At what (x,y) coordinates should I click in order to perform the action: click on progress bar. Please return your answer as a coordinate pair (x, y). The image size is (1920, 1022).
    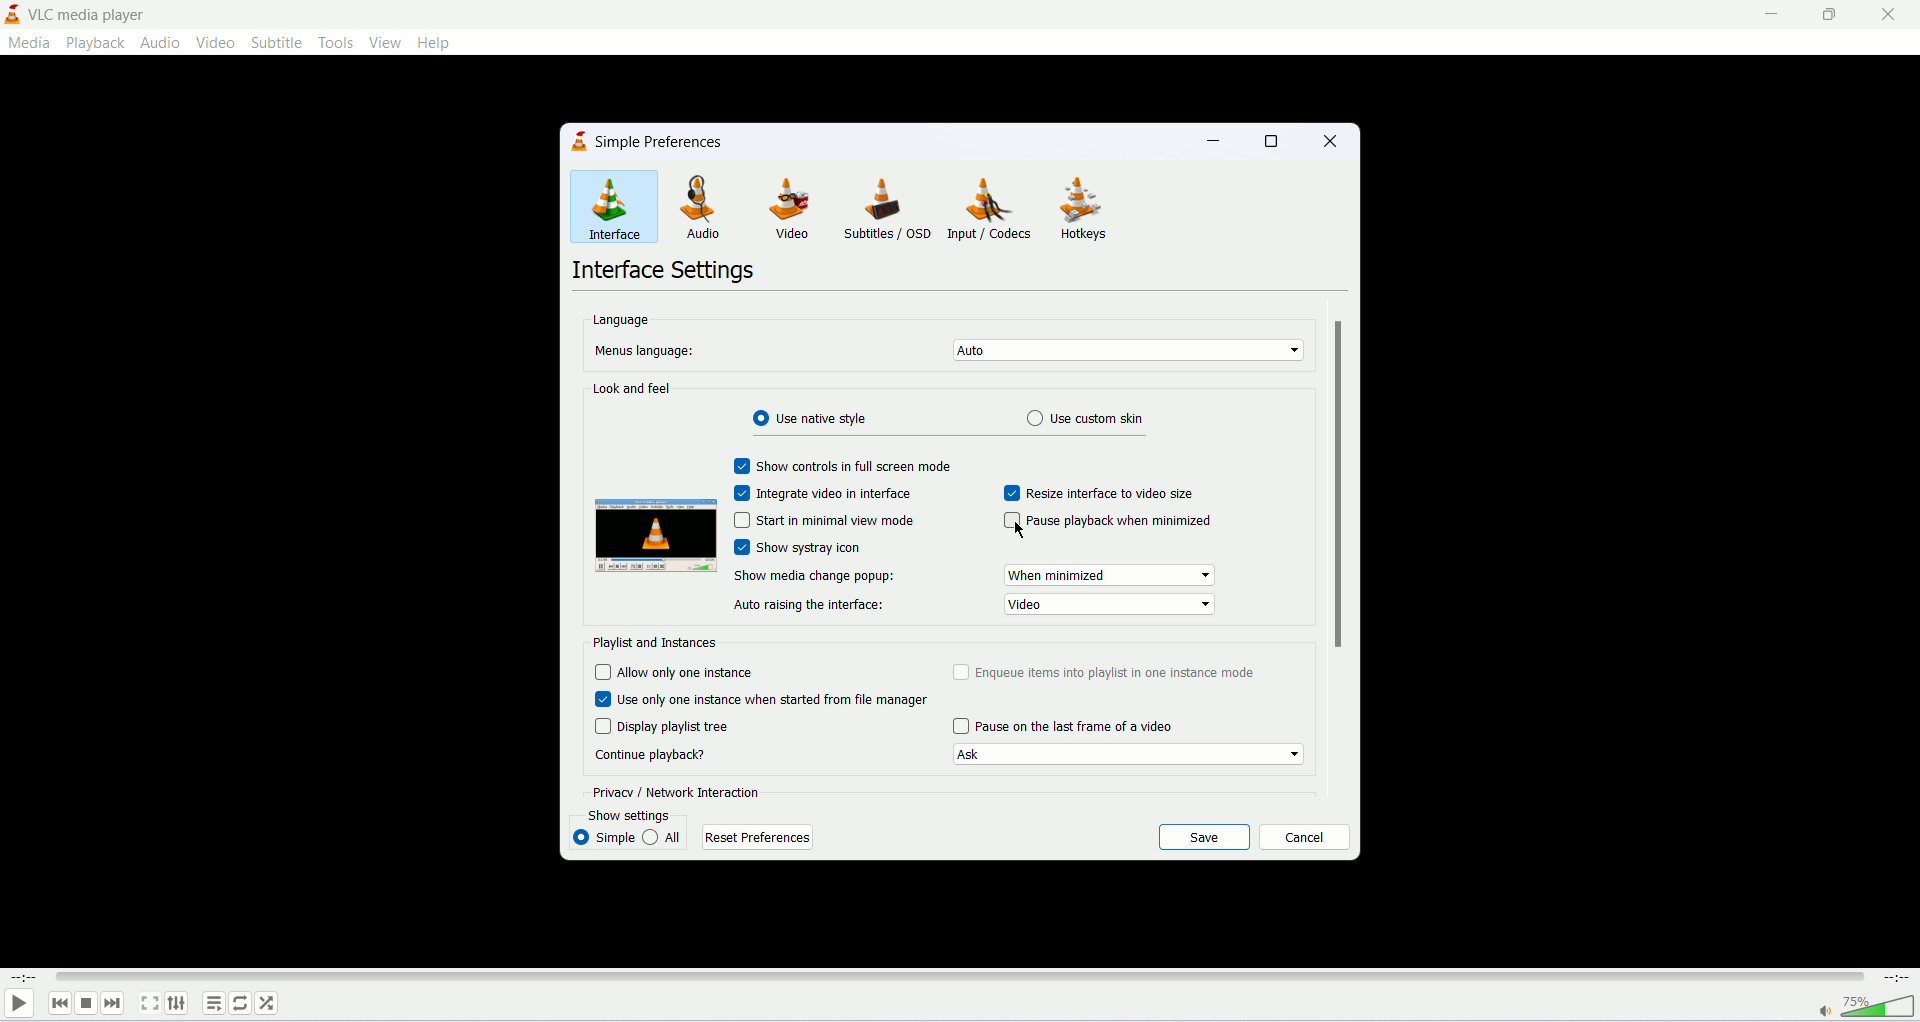
    Looking at the image, I should click on (963, 979).